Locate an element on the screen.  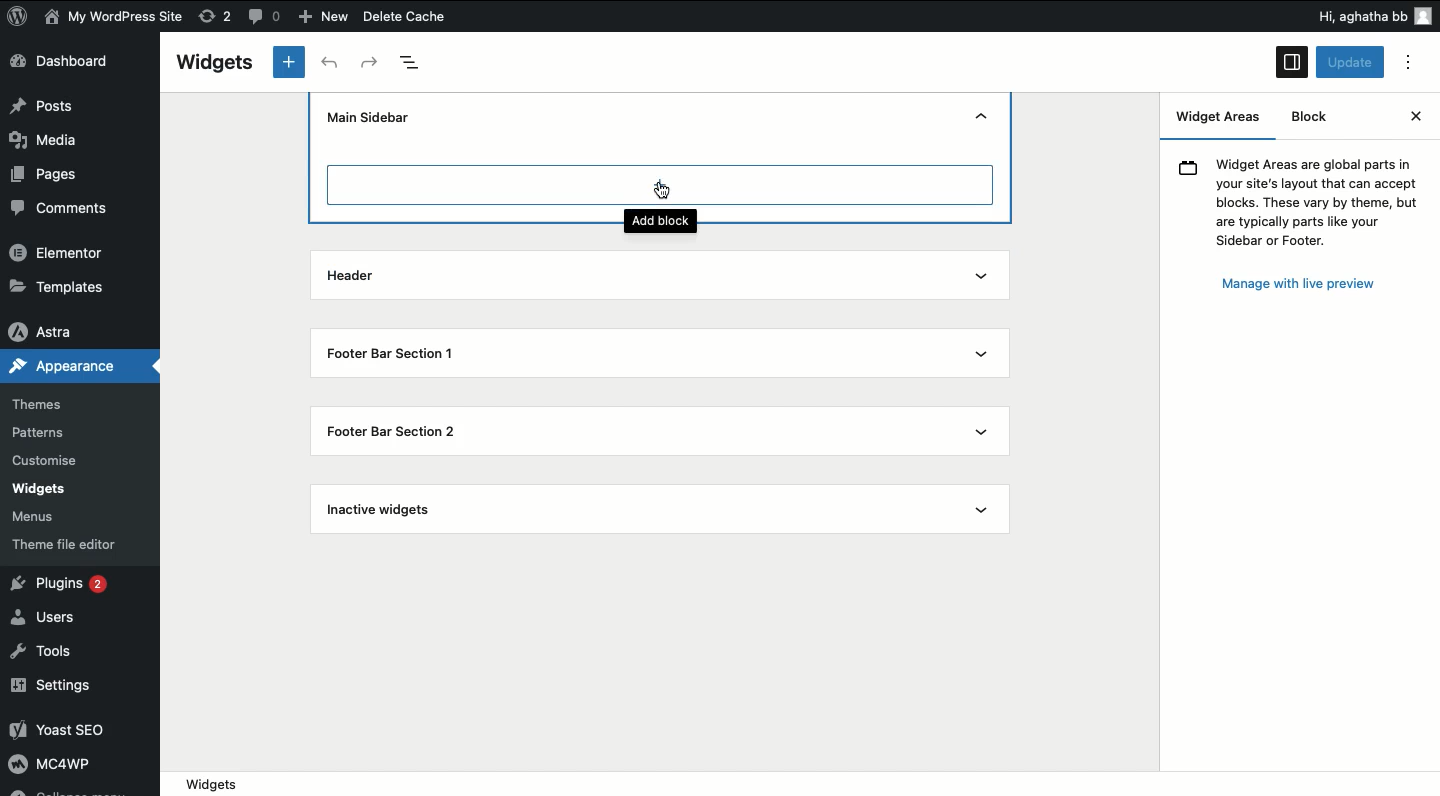
Hi, aghatha bb  is located at coordinates (1368, 15).